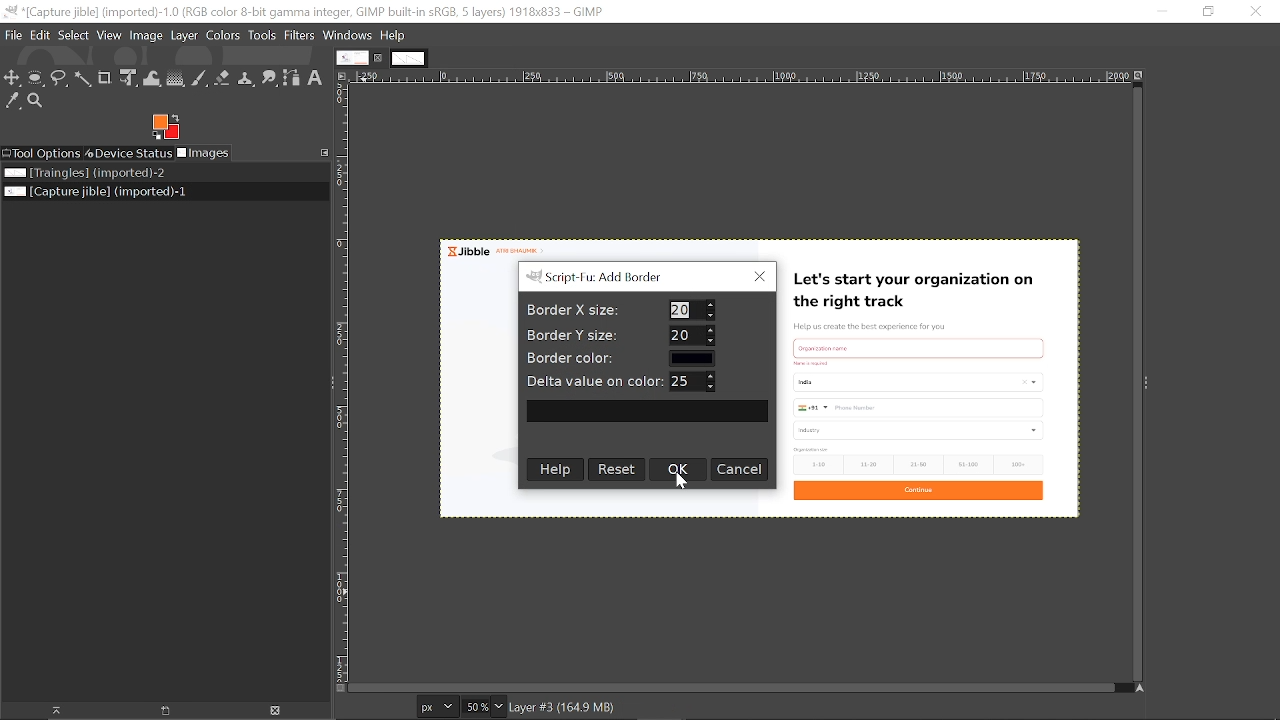 This screenshot has width=1280, height=720. I want to click on Path tool, so click(291, 77).